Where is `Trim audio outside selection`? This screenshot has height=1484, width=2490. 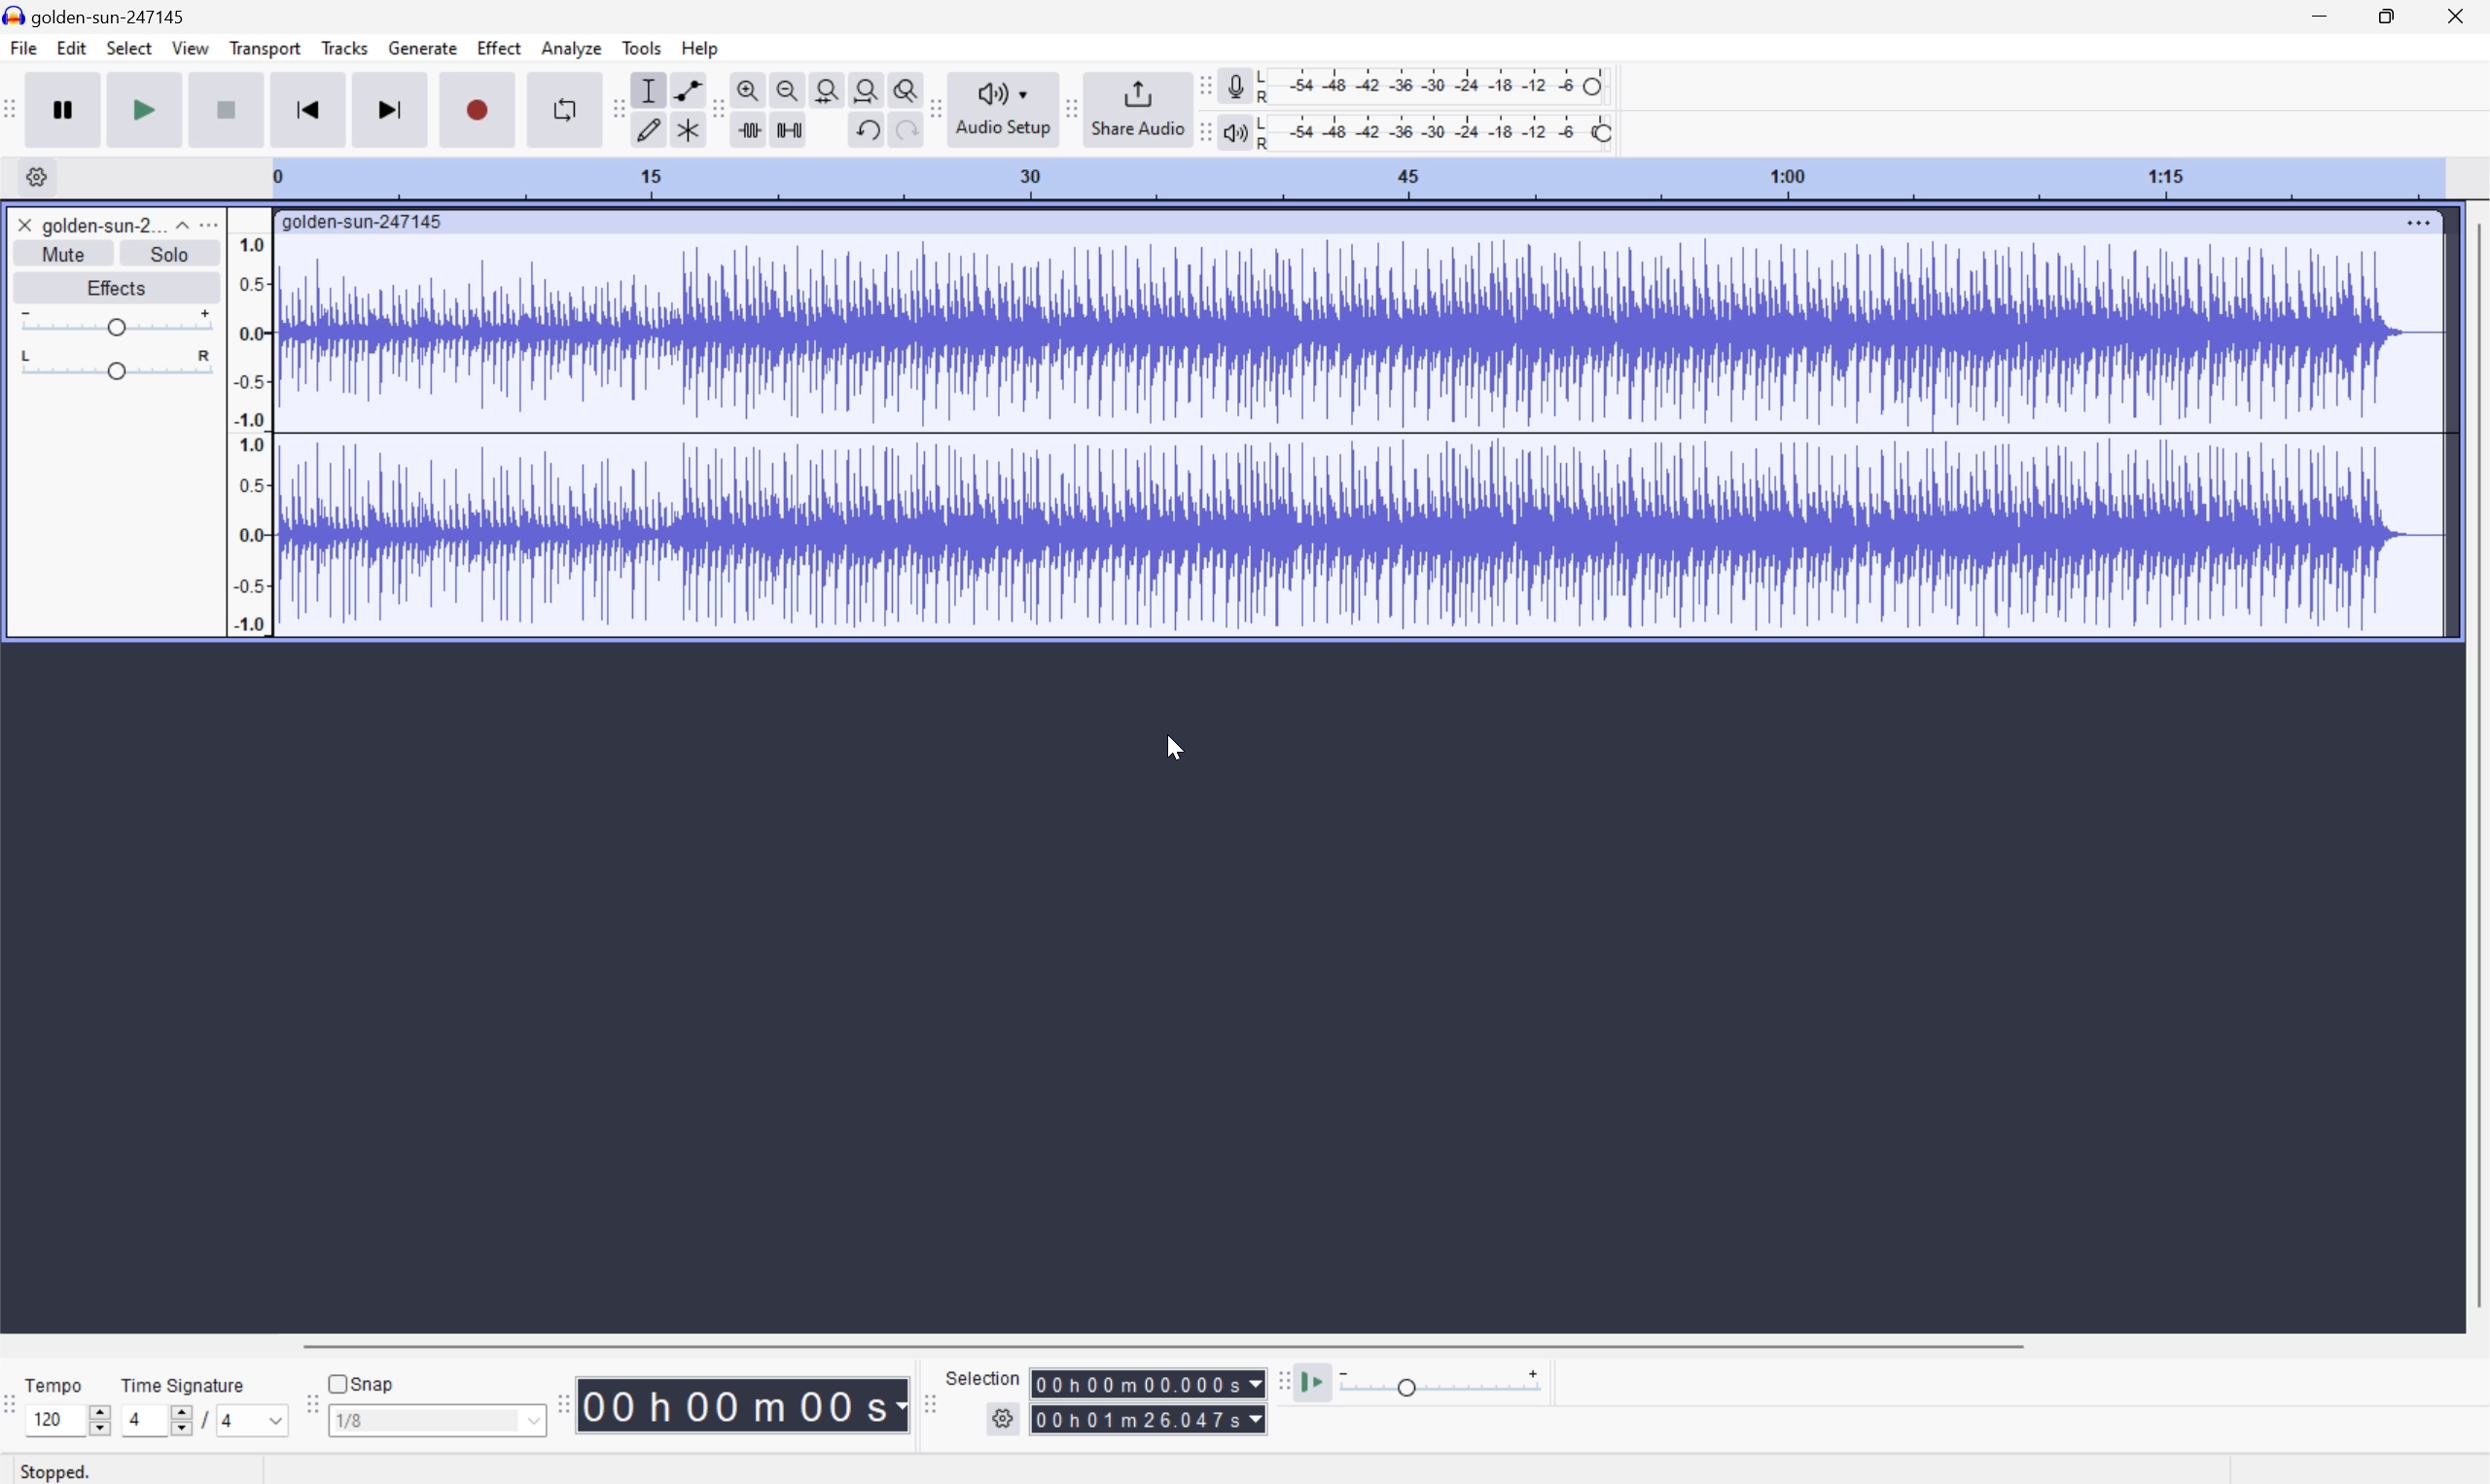 Trim audio outside selection is located at coordinates (753, 129).